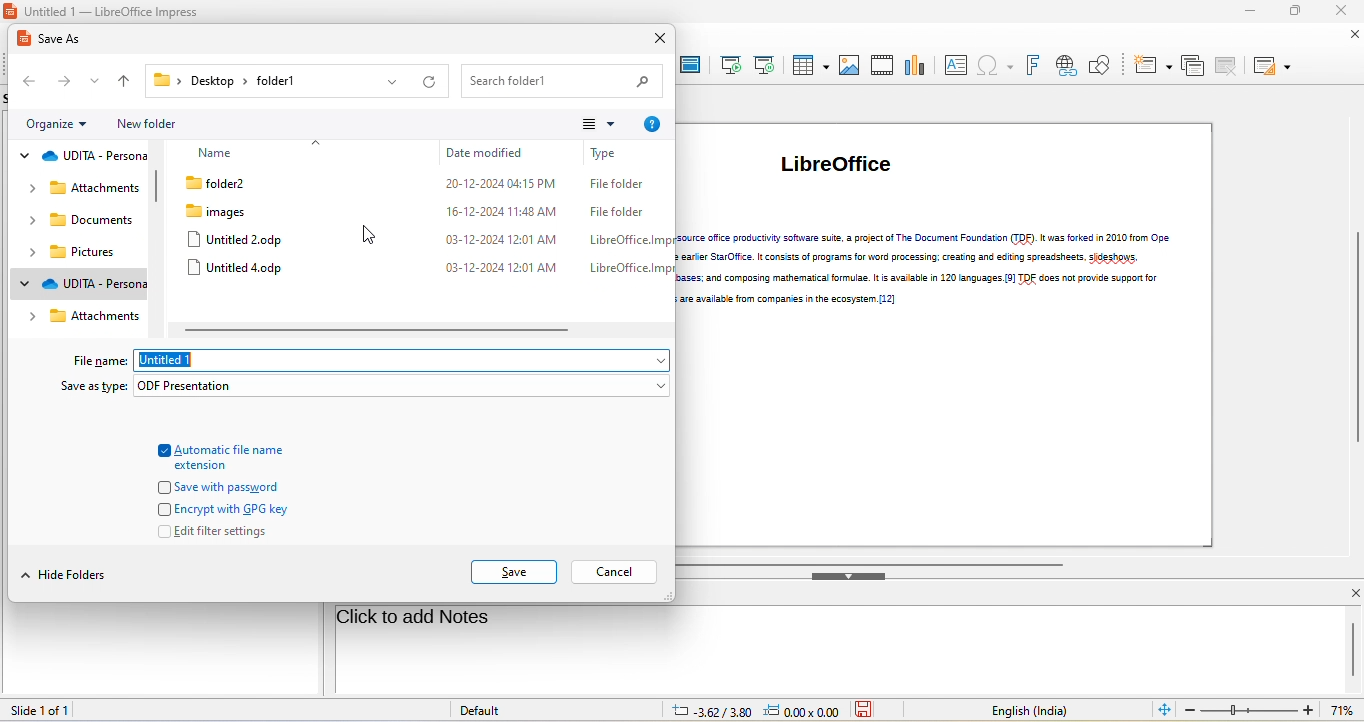 This screenshot has width=1364, height=722. I want to click on back, so click(28, 80).